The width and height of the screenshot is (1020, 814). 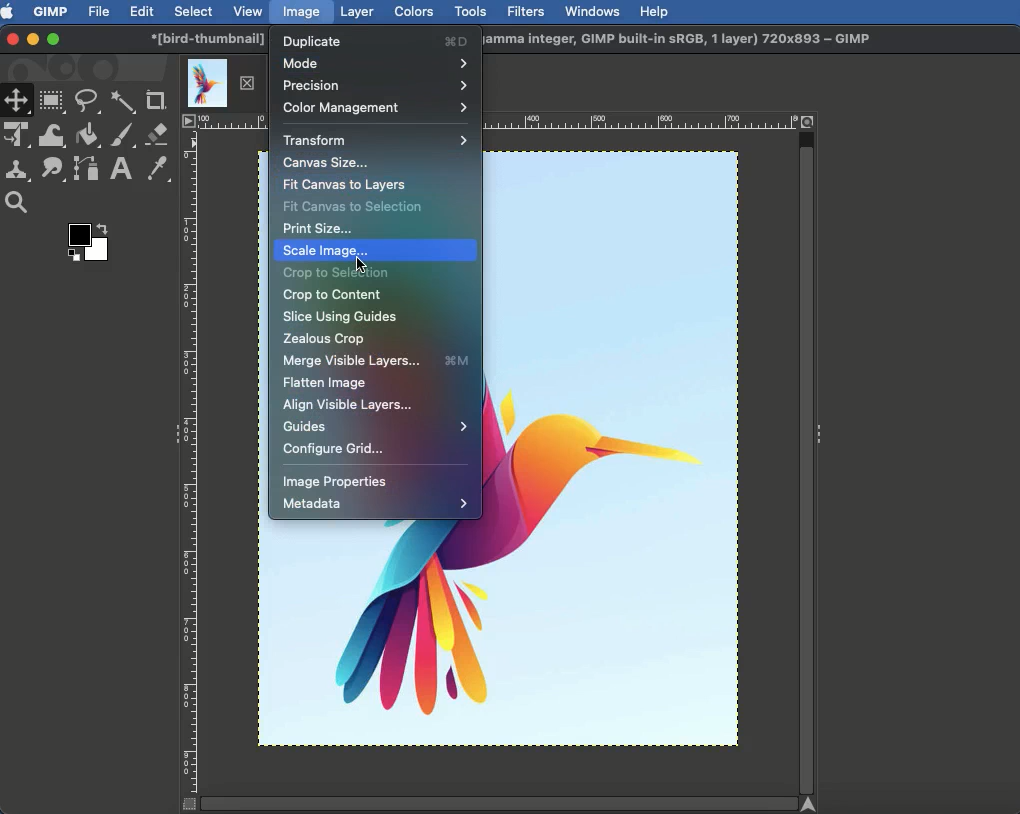 I want to click on Crop to selection, so click(x=334, y=273).